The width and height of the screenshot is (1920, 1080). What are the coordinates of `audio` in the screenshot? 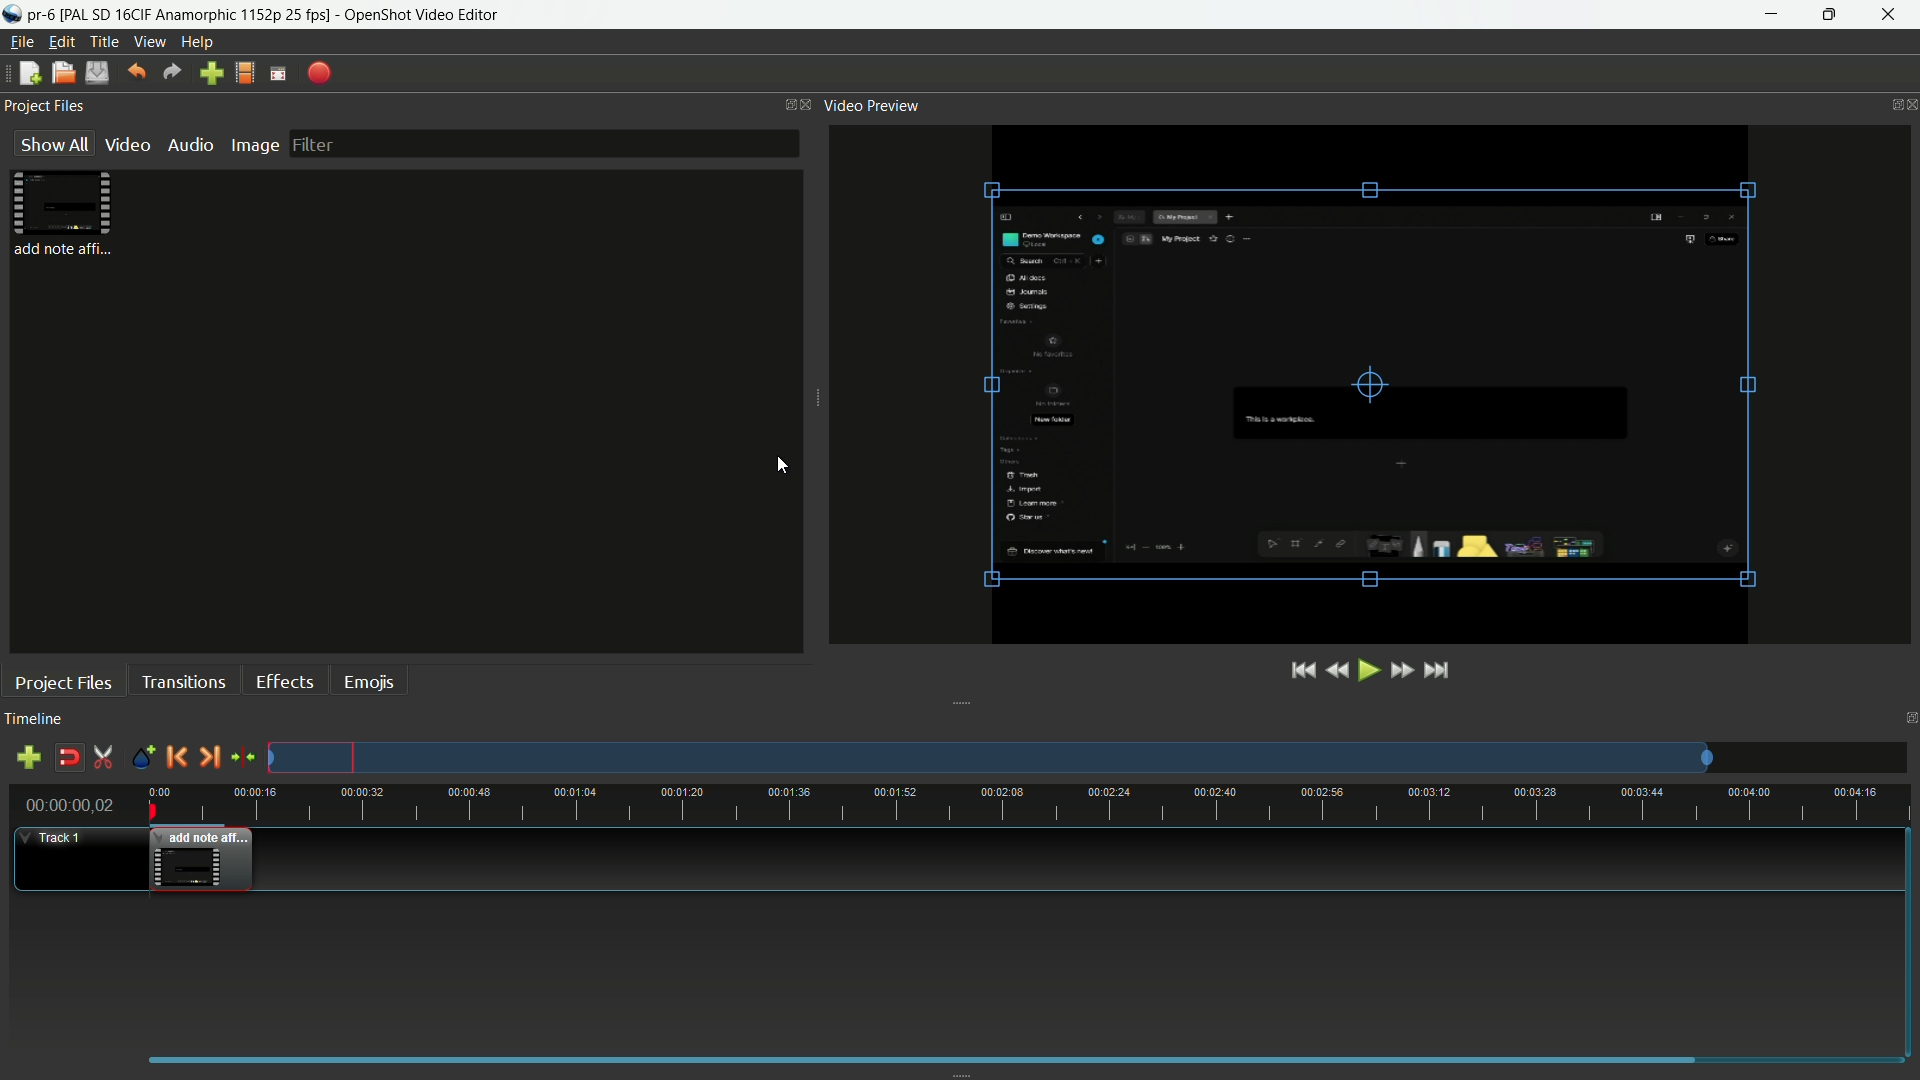 It's located at (191, 144).